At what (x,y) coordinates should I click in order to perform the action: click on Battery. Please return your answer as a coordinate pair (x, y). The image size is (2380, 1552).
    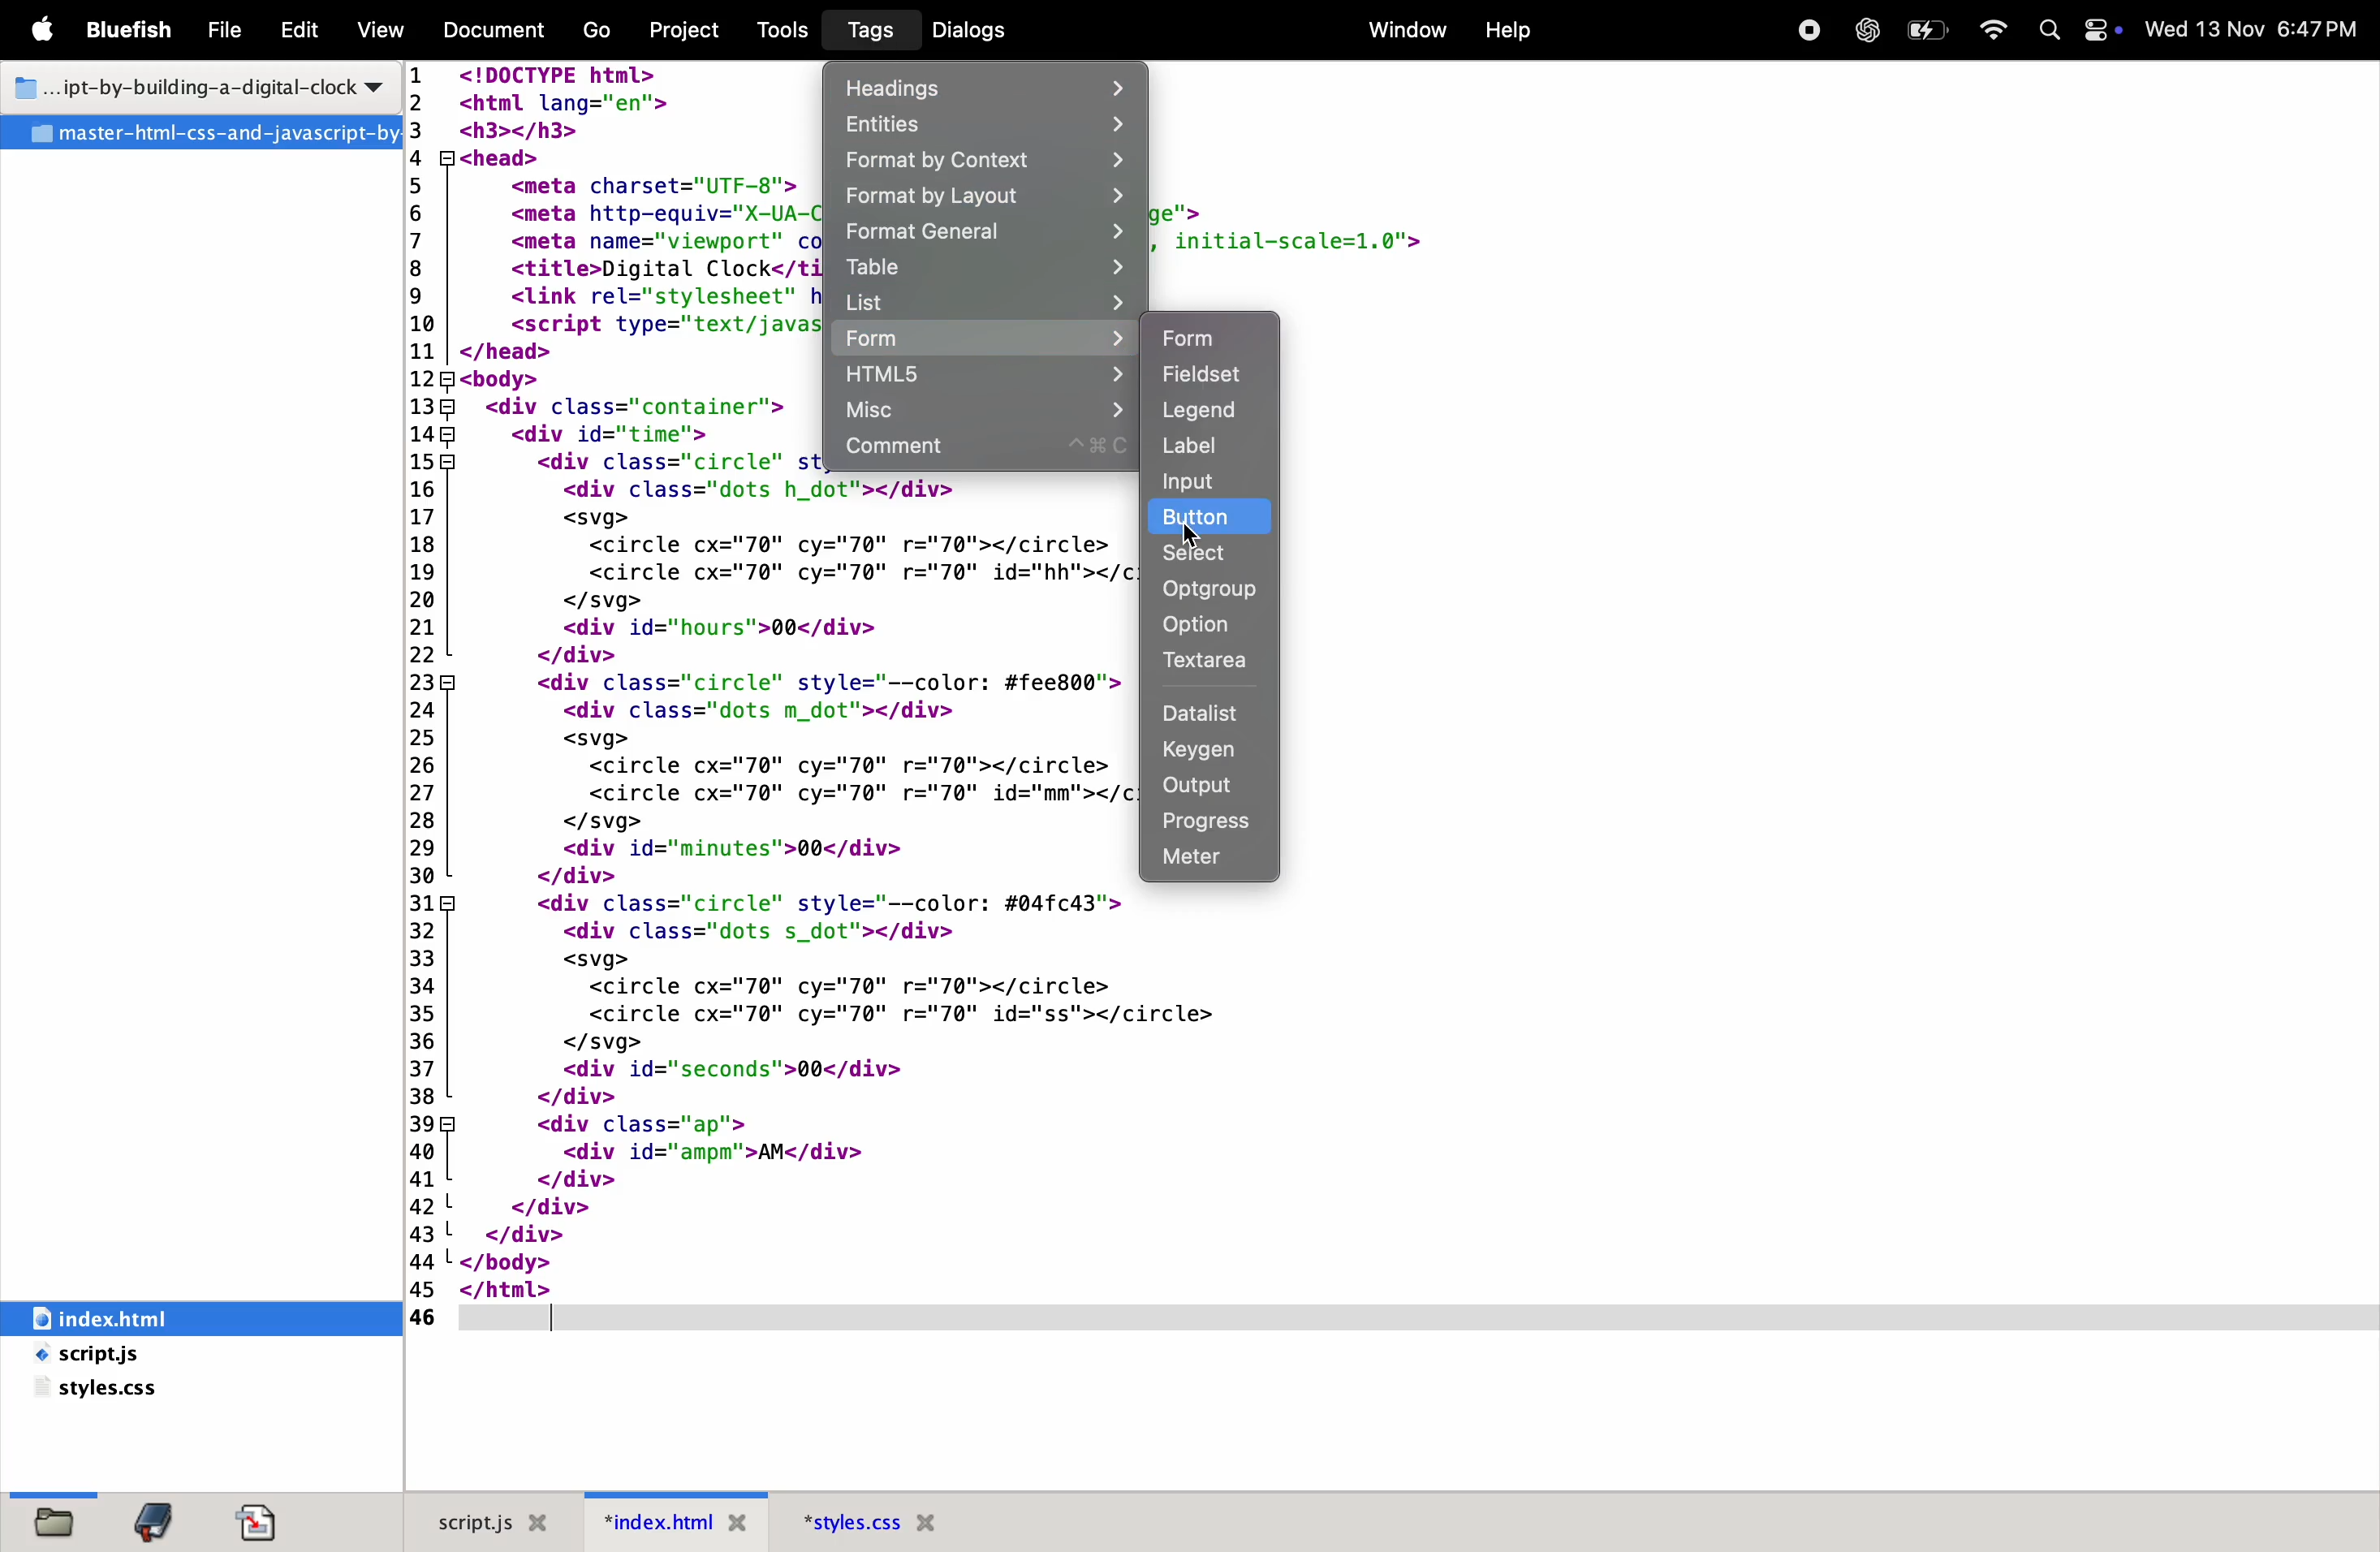
    Looking at the image, I should click on (1931, 28).